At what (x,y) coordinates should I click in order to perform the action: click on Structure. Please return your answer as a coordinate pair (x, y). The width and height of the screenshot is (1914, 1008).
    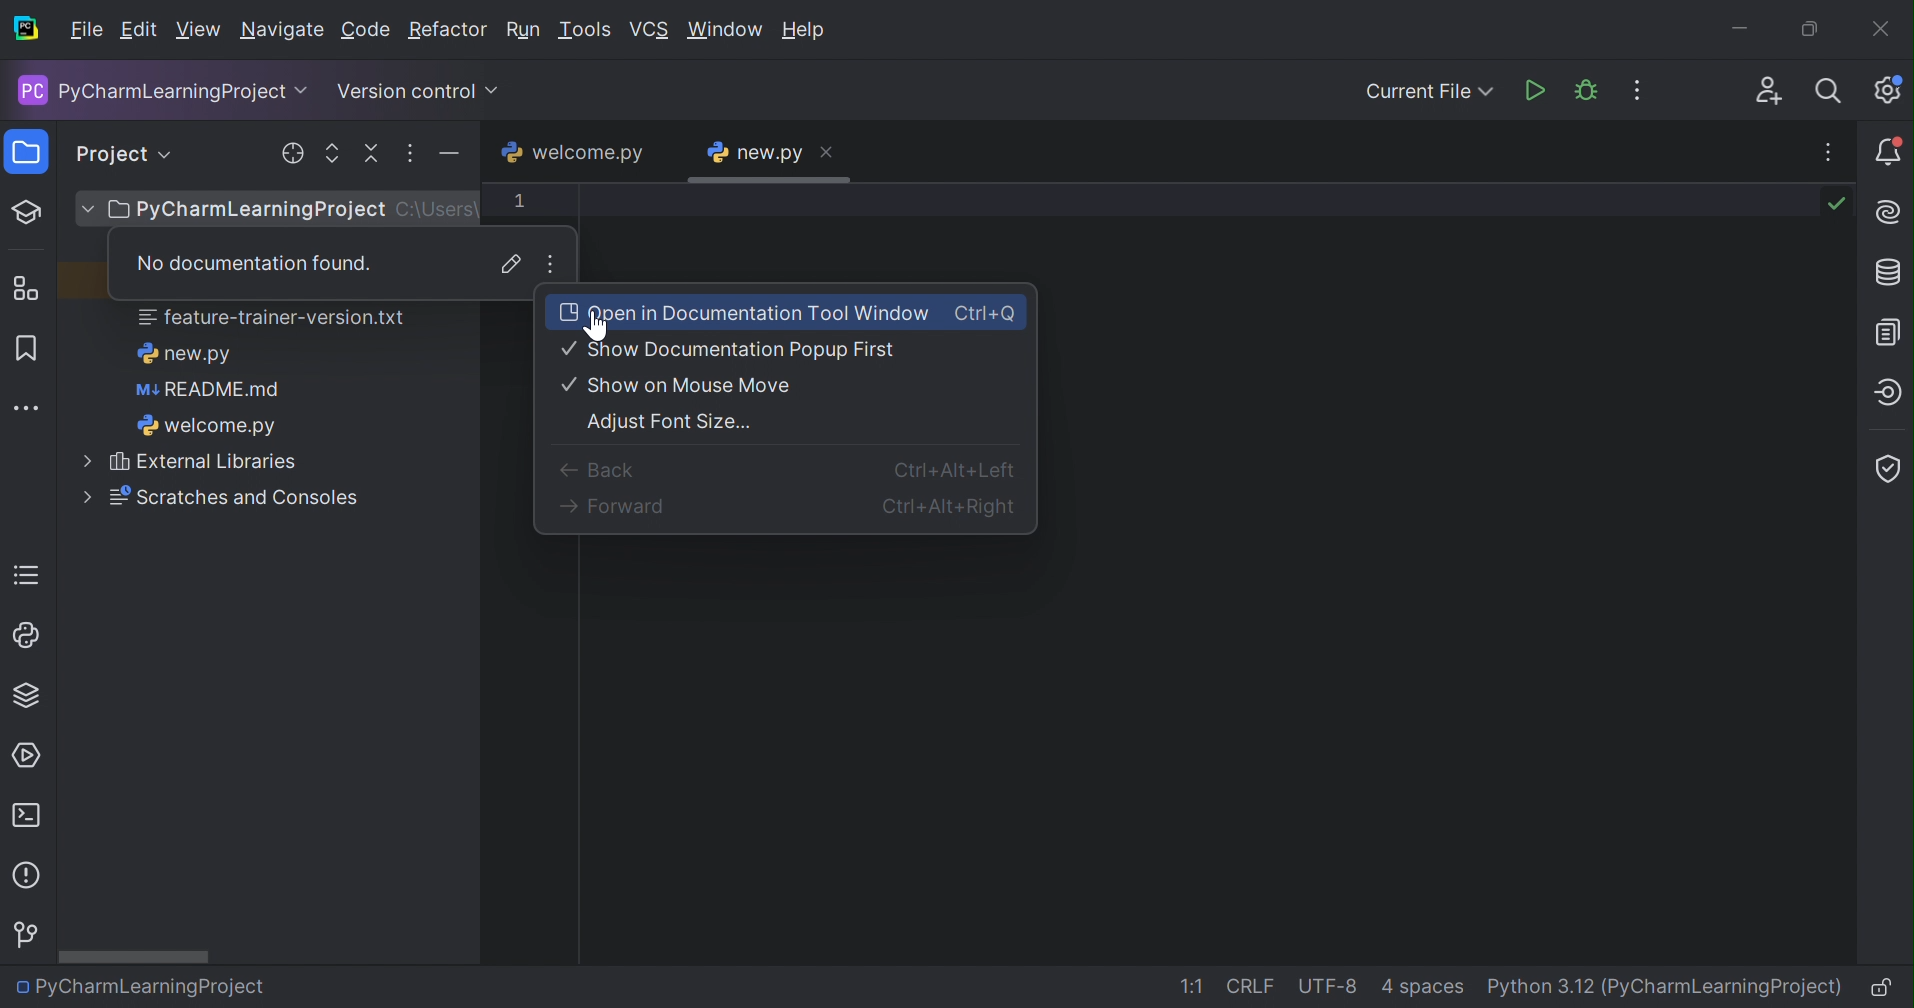
    Looking at the image, I should click on (25, 288).